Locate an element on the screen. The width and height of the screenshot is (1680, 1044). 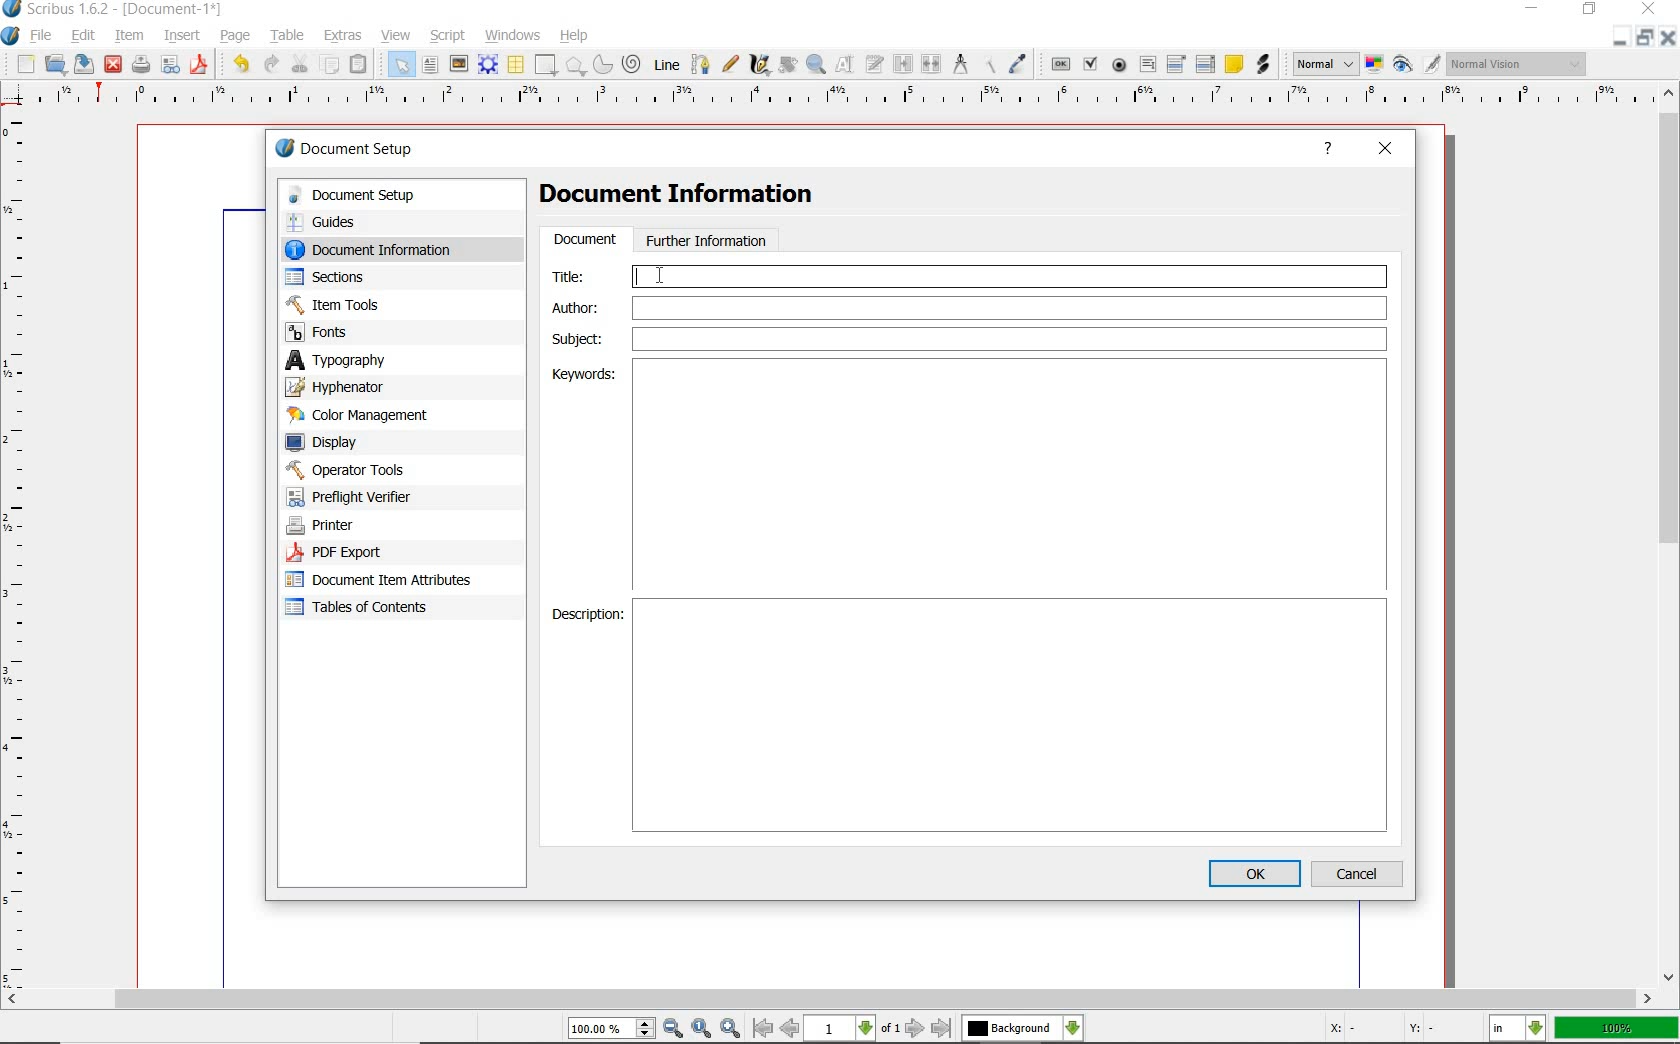
undo is located at coordinates (240, 66).